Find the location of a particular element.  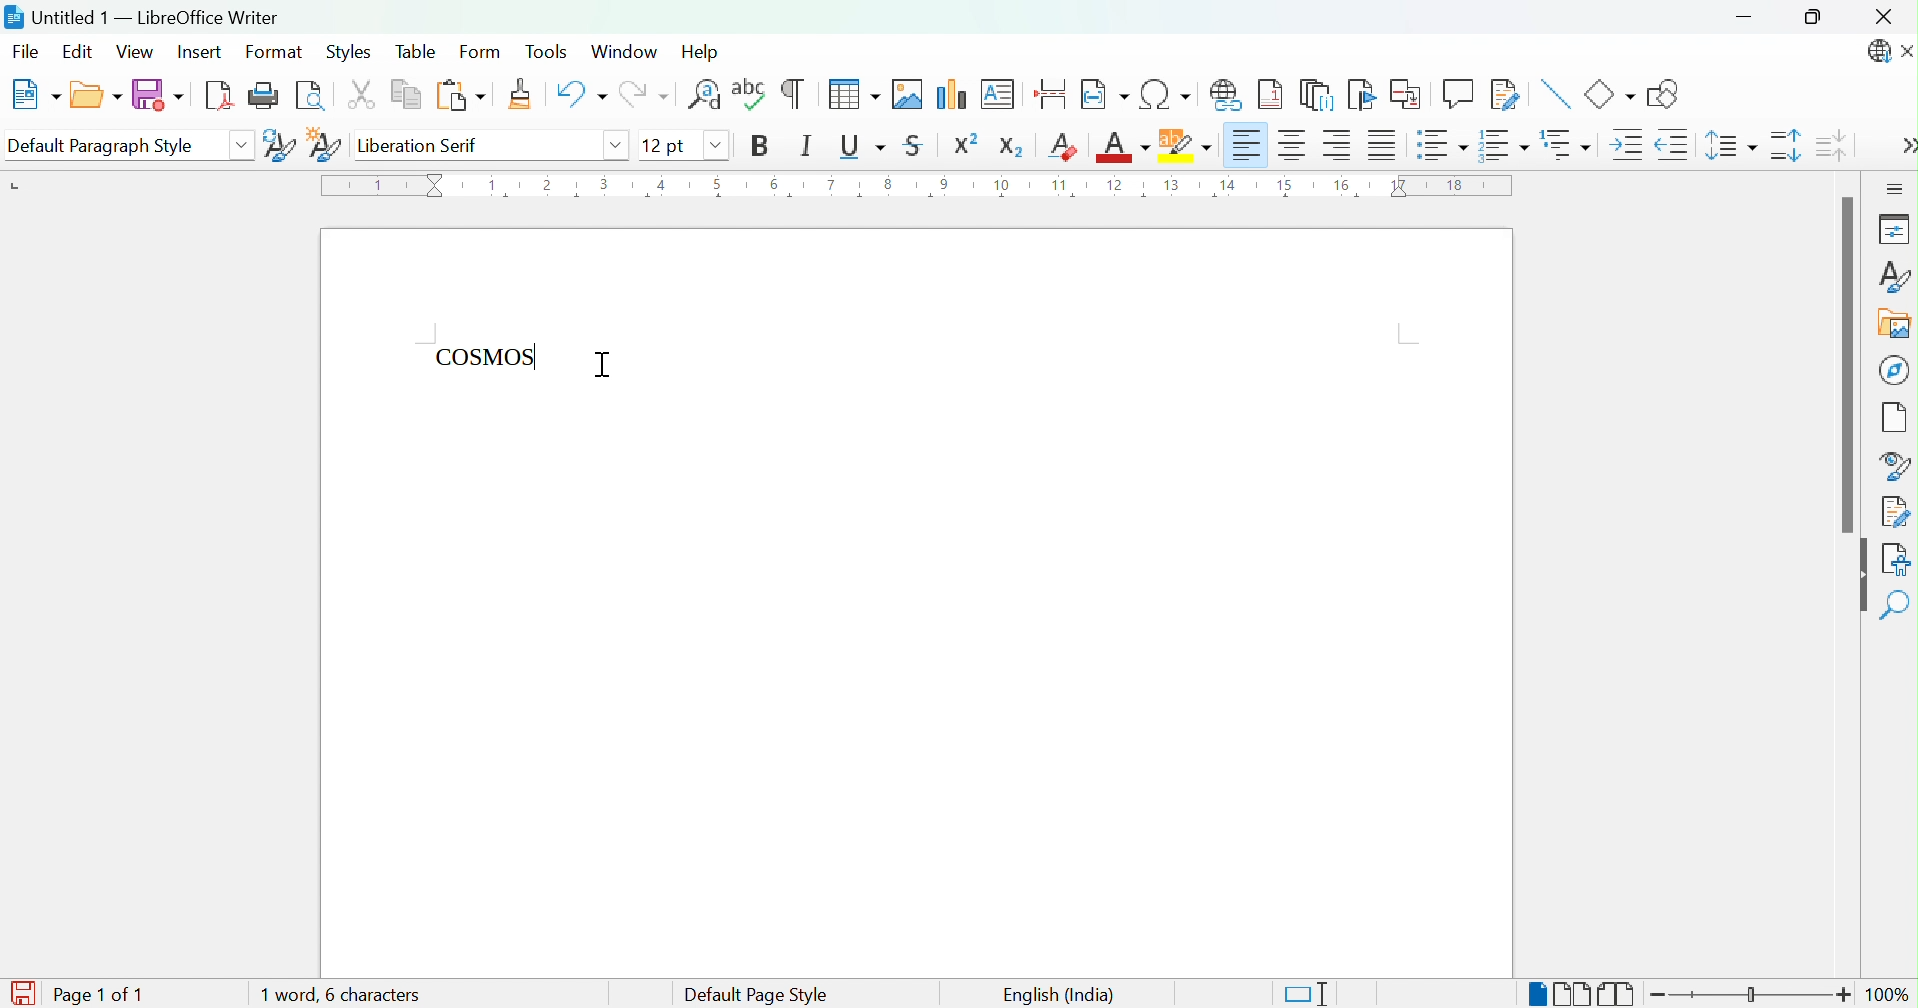

Insert Image is located at coordinates (908, 94).